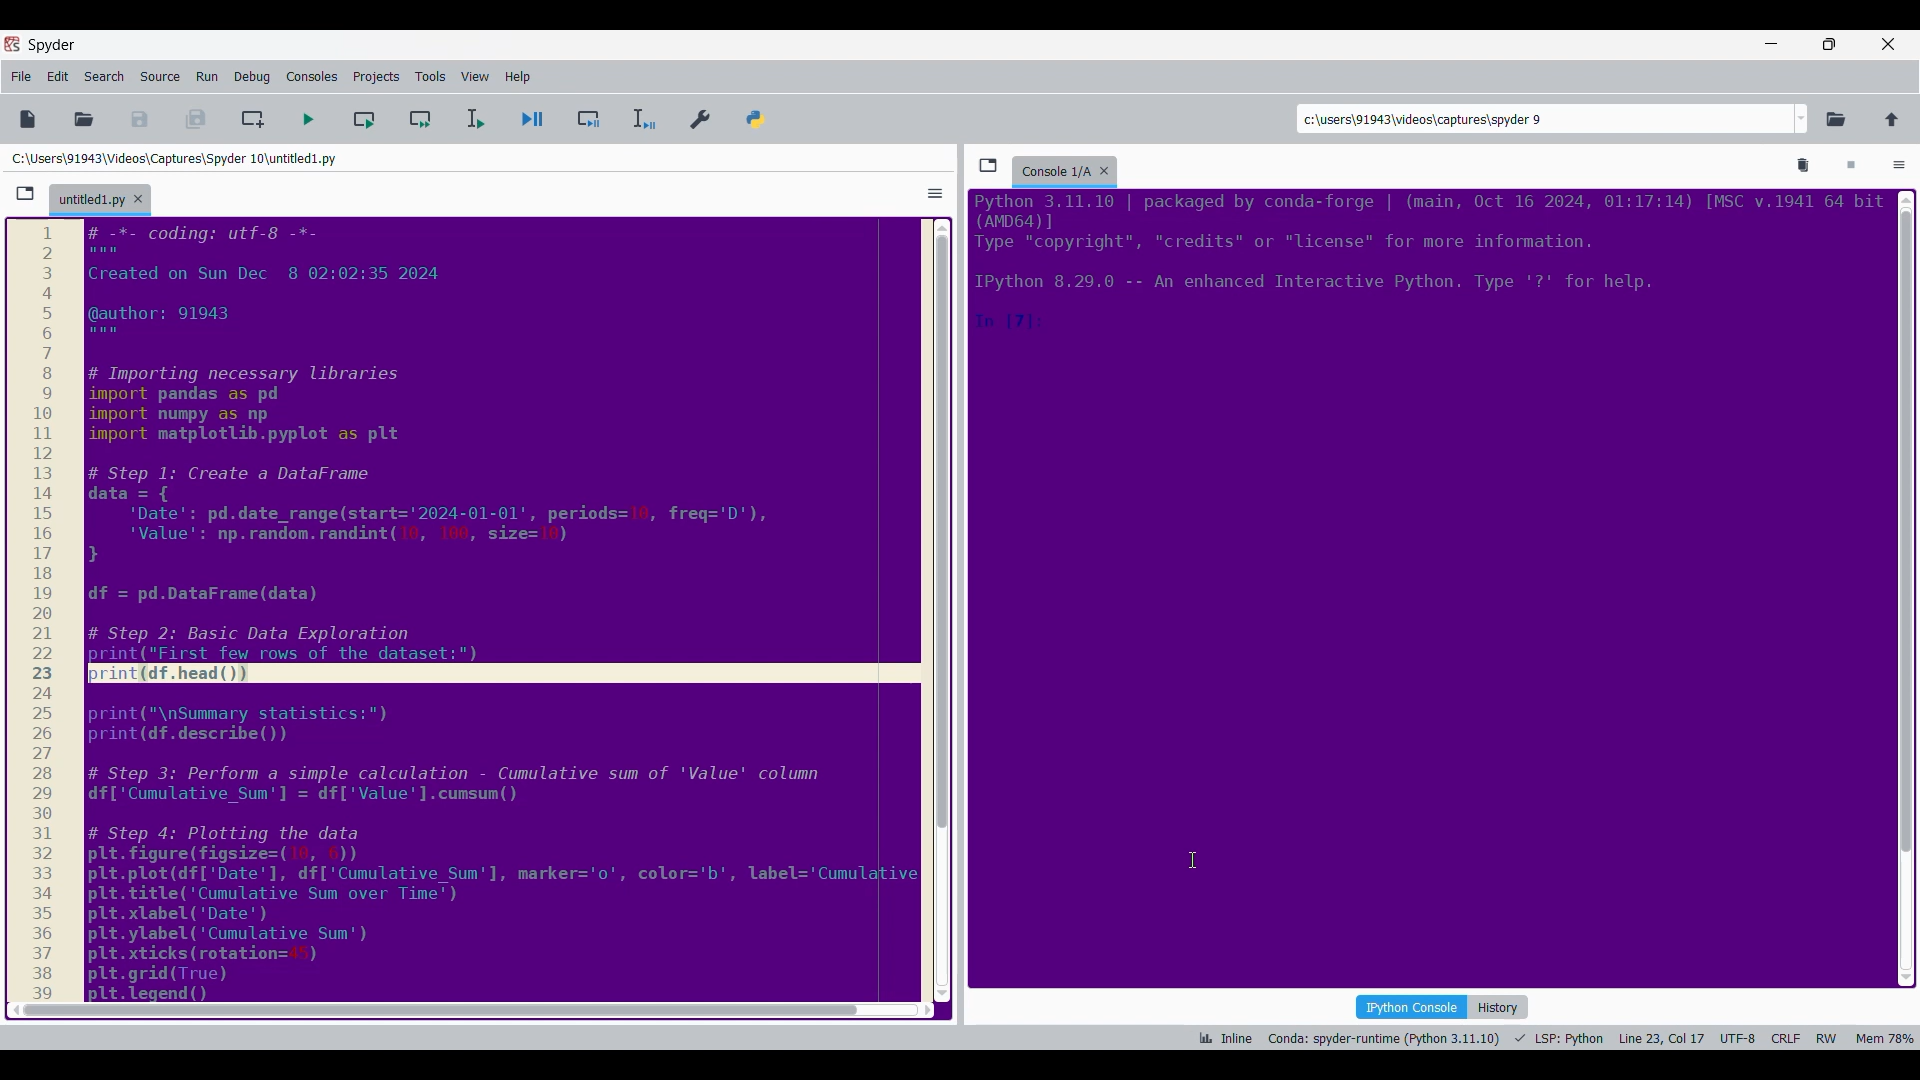 This screenshot has width=1920, height=1080. What do you see at coordinates (475, 77) in the screenshot?
I see `View menu` at bounding box center [475, 77].